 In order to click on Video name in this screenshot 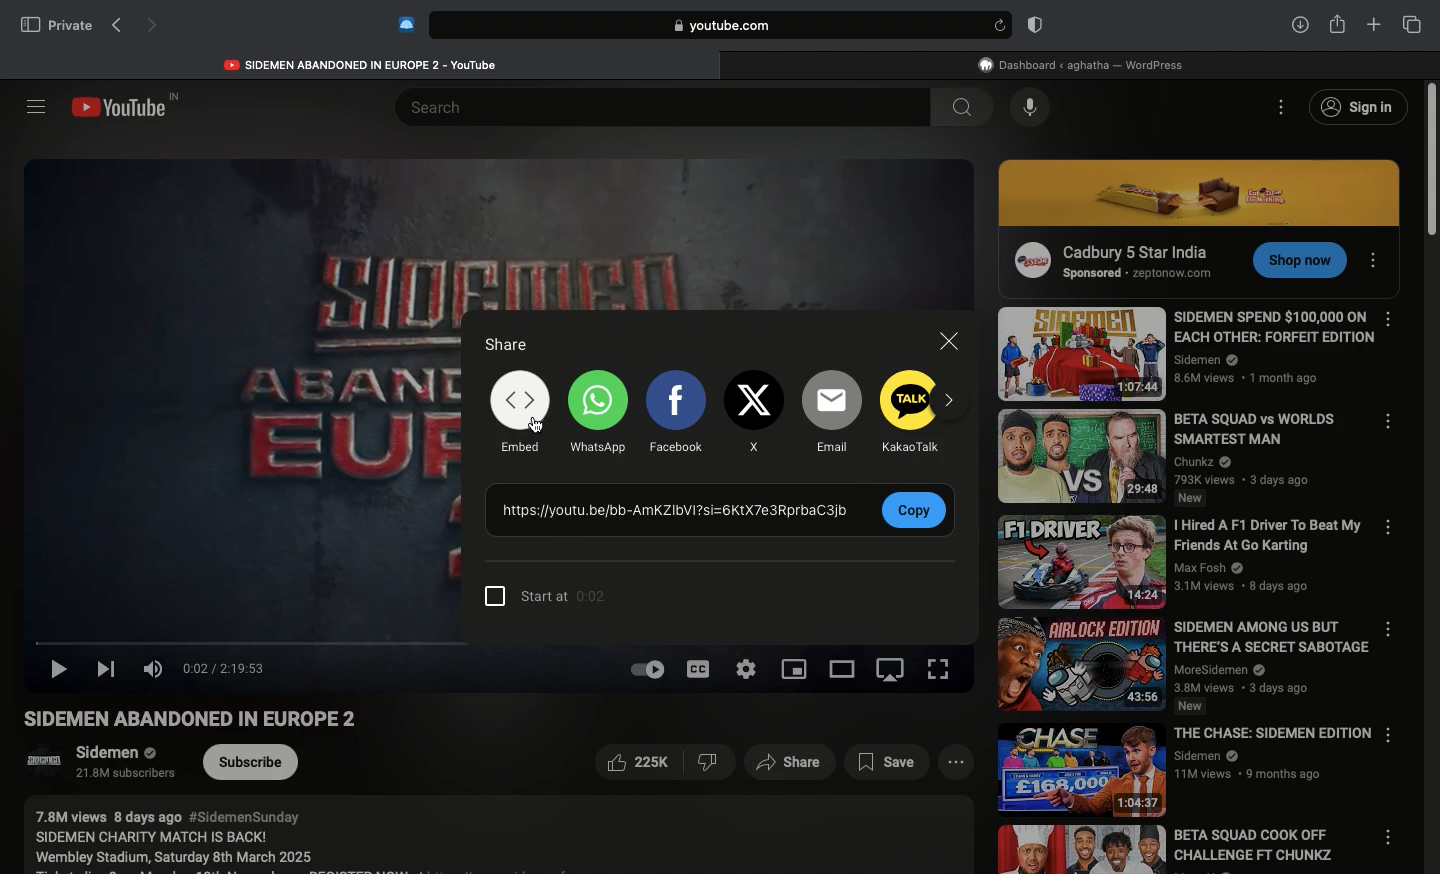, I will do `click(1186, 354)`.